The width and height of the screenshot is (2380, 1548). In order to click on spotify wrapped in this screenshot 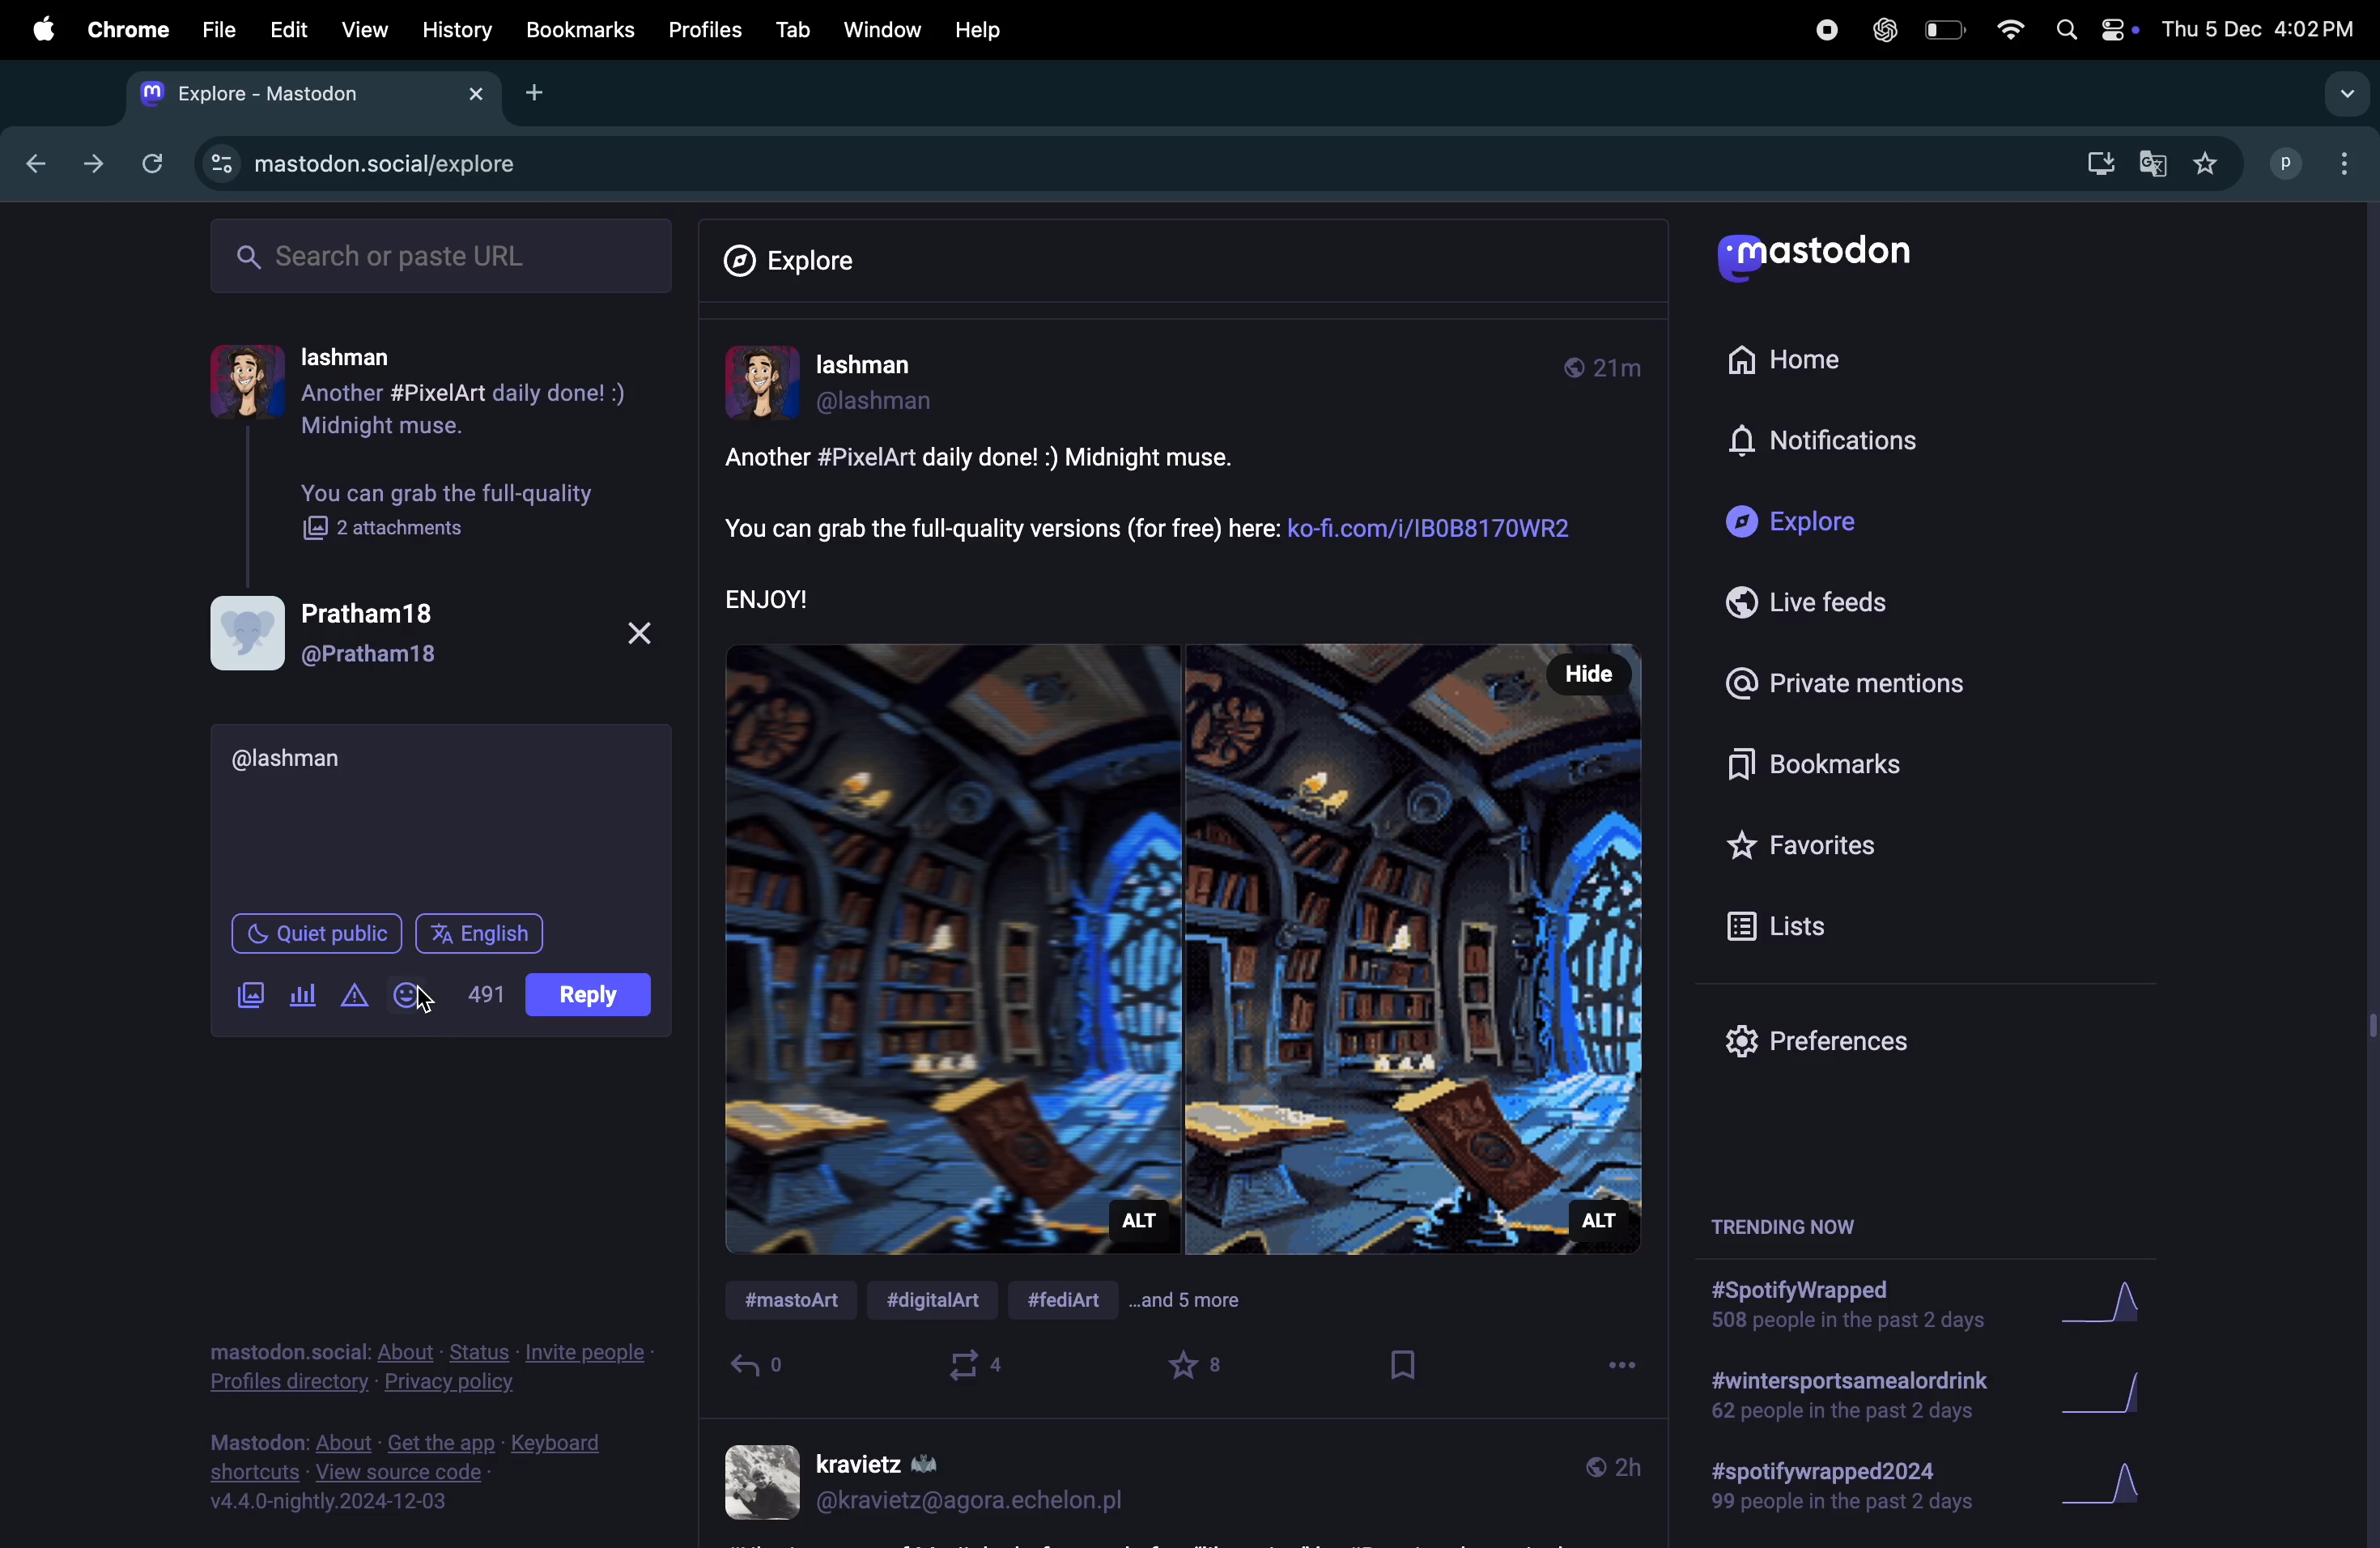, I will do `click(1854, 1495)`.